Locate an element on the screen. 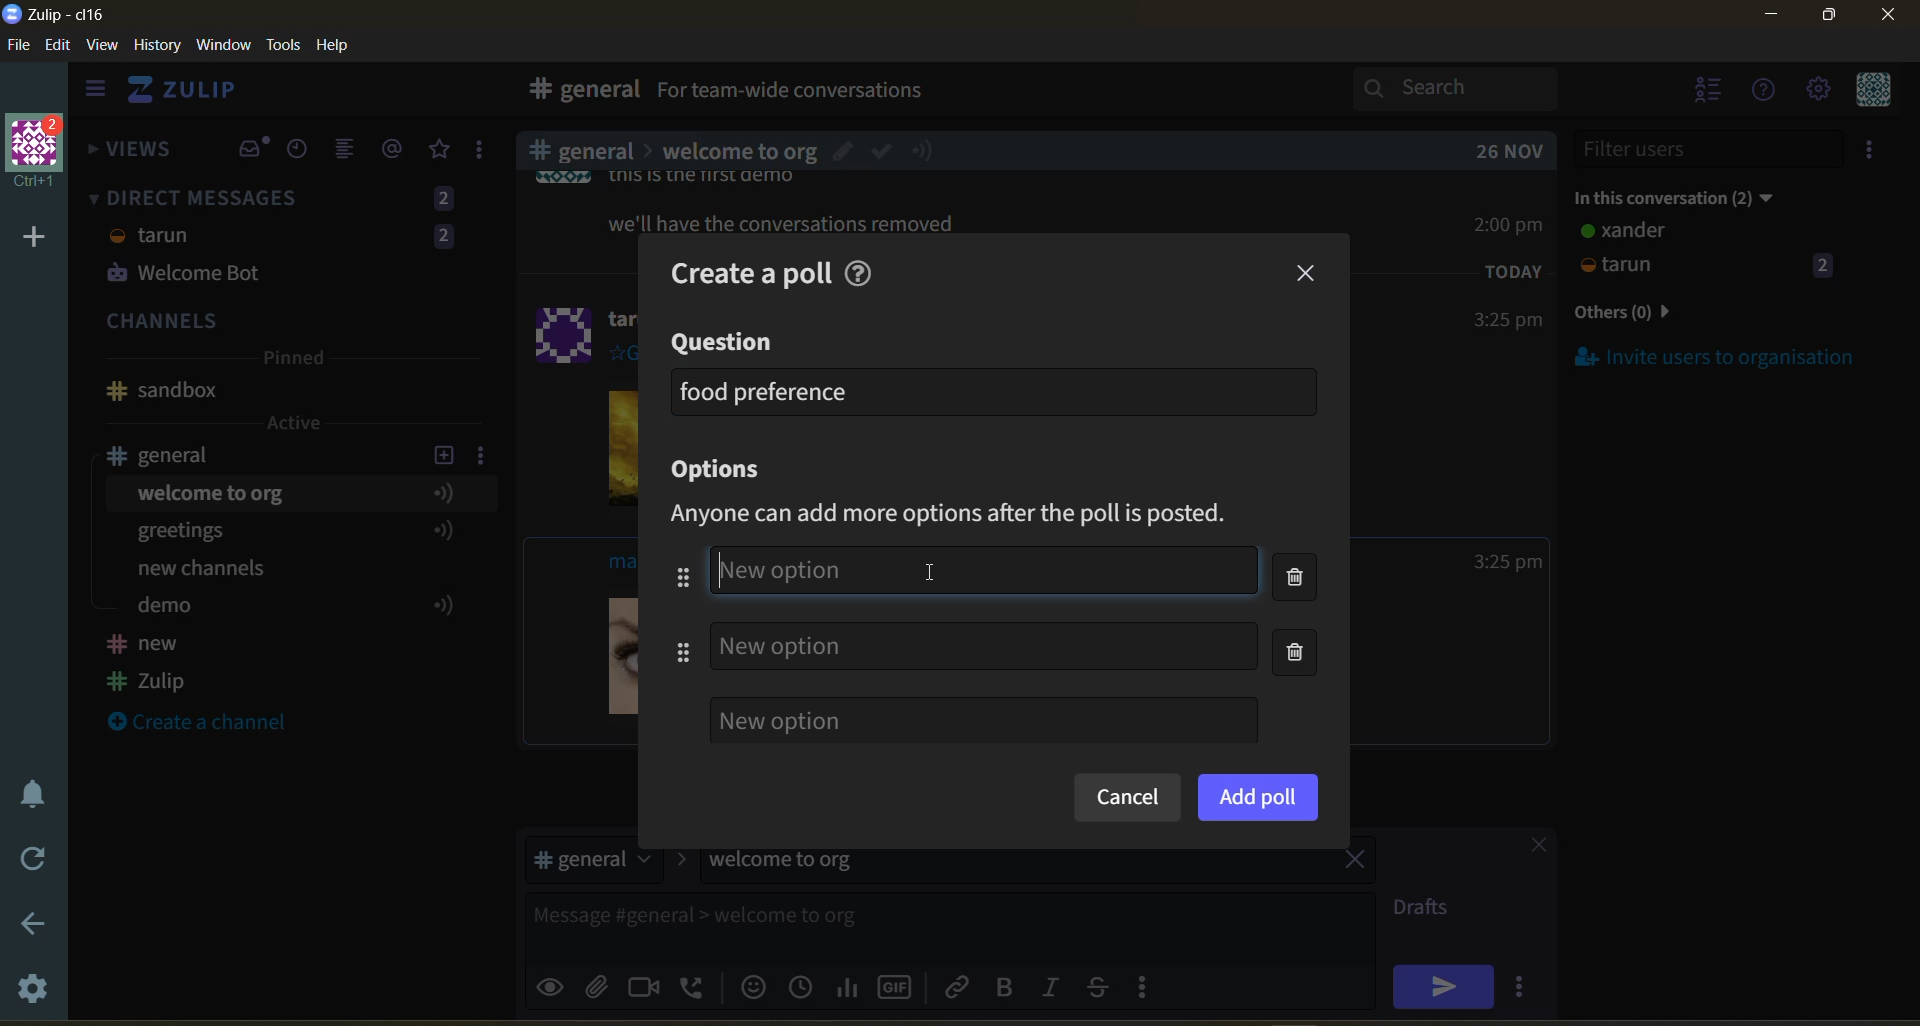  minimize is located at coordinates (1771, 18).